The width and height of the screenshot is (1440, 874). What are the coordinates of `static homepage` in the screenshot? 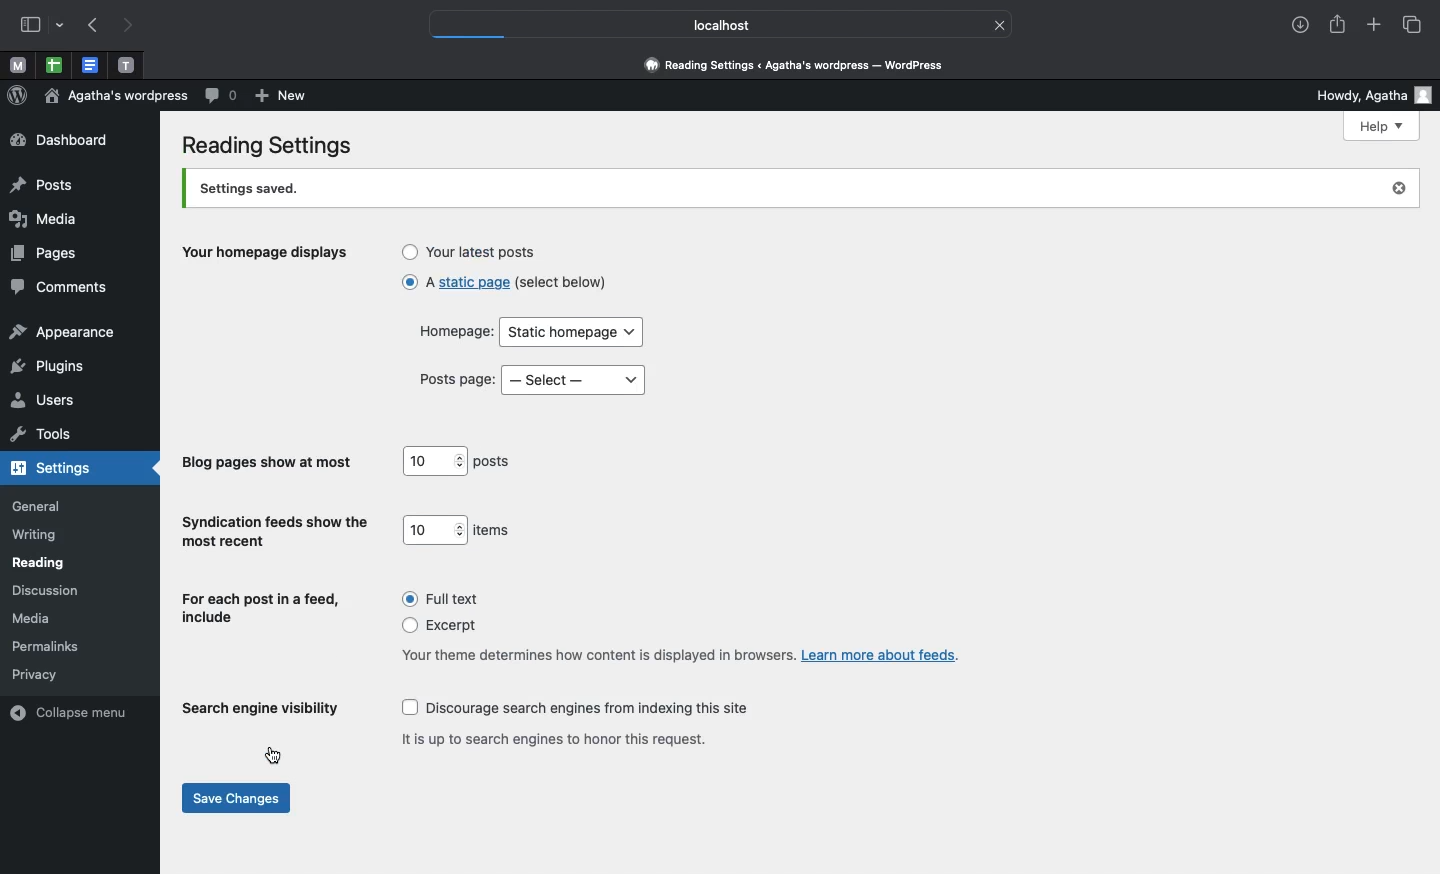 It's located at (573, 333).